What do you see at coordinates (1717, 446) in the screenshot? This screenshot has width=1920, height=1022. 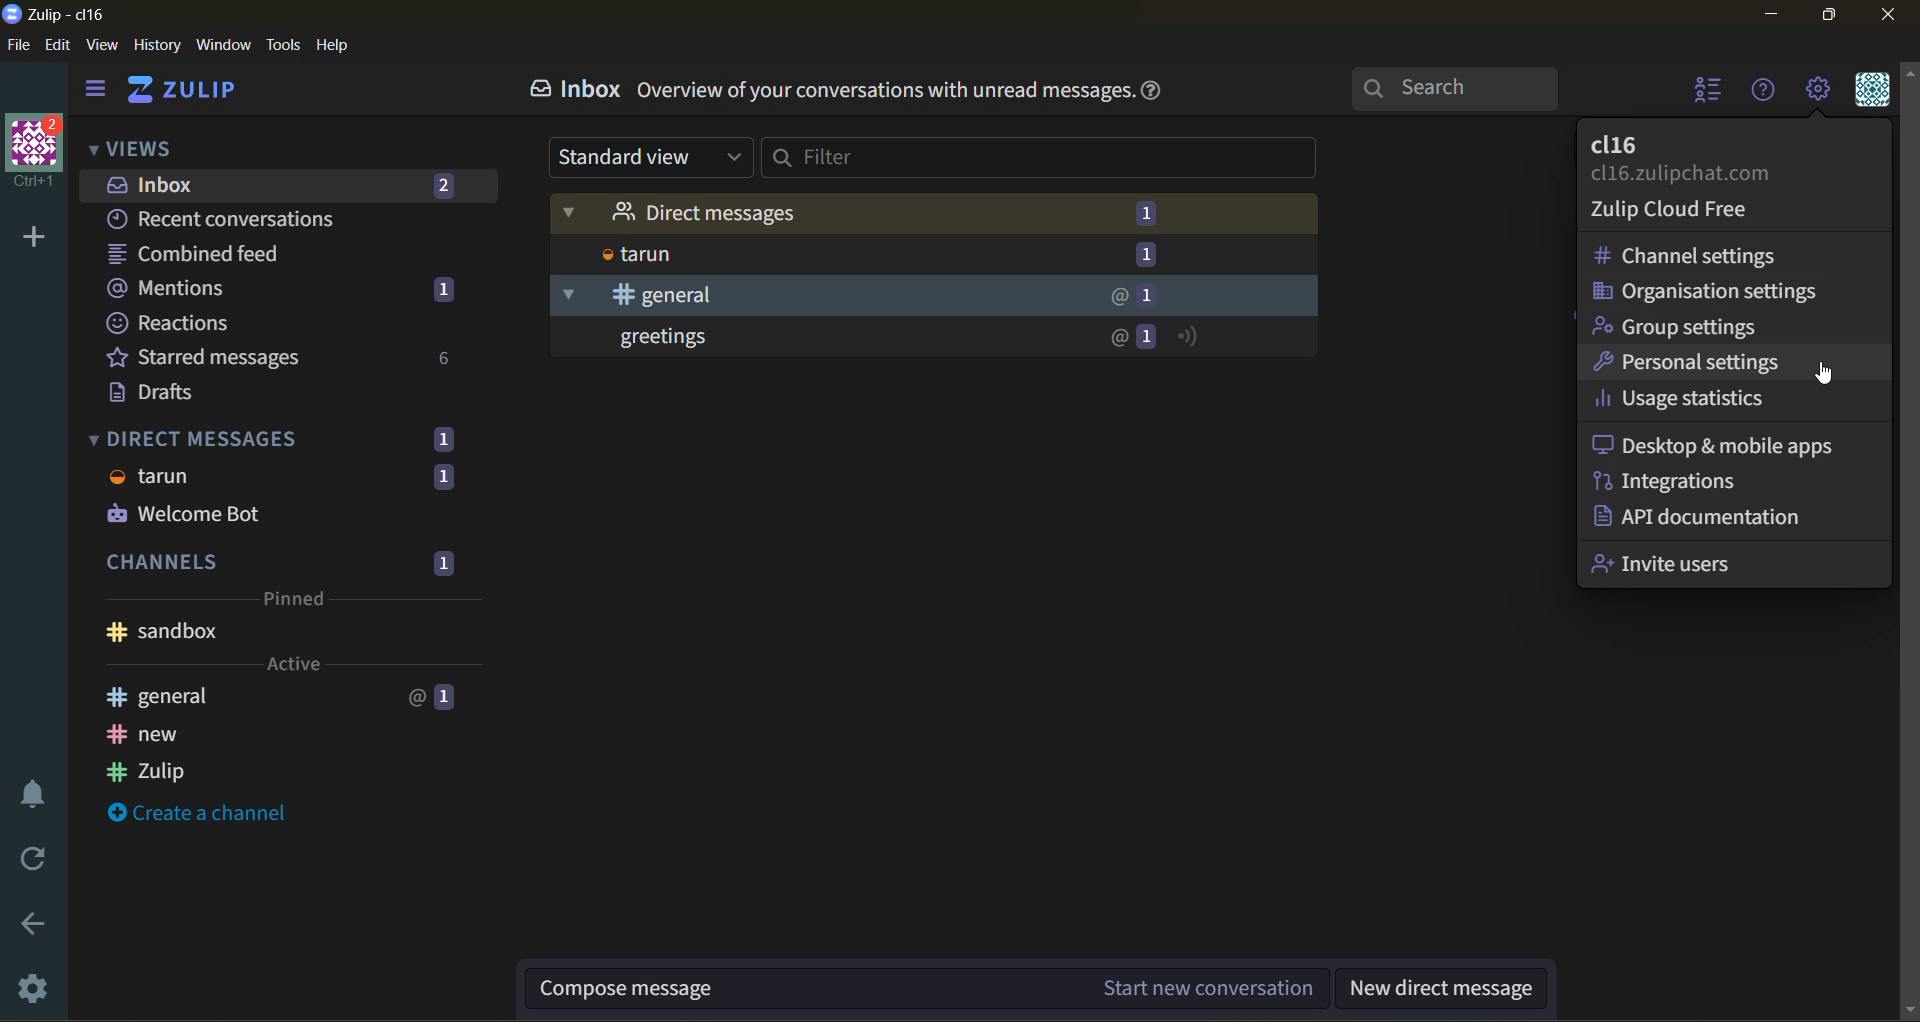 I see `desktop and mobile apps` at bounding box center [1717, 446].